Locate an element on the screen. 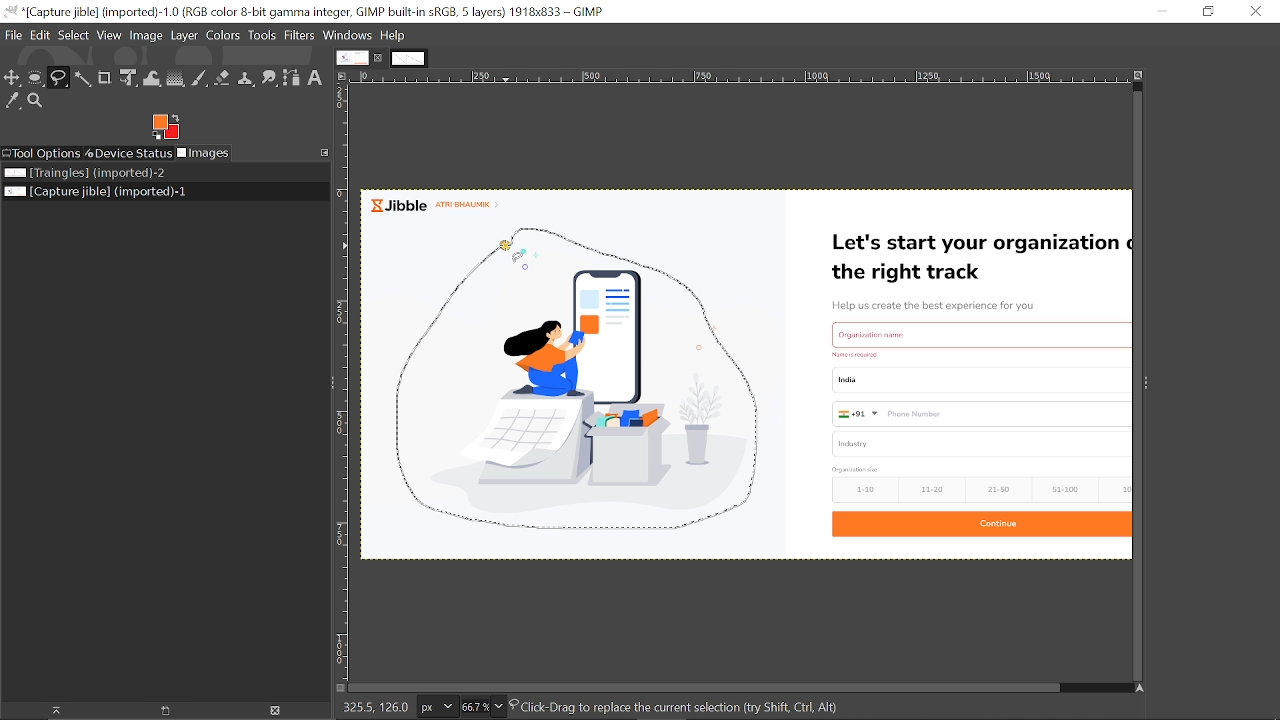 The width and height of the screenshot is (1280, 720). Color picker tool is located at coordinates (12, 101).